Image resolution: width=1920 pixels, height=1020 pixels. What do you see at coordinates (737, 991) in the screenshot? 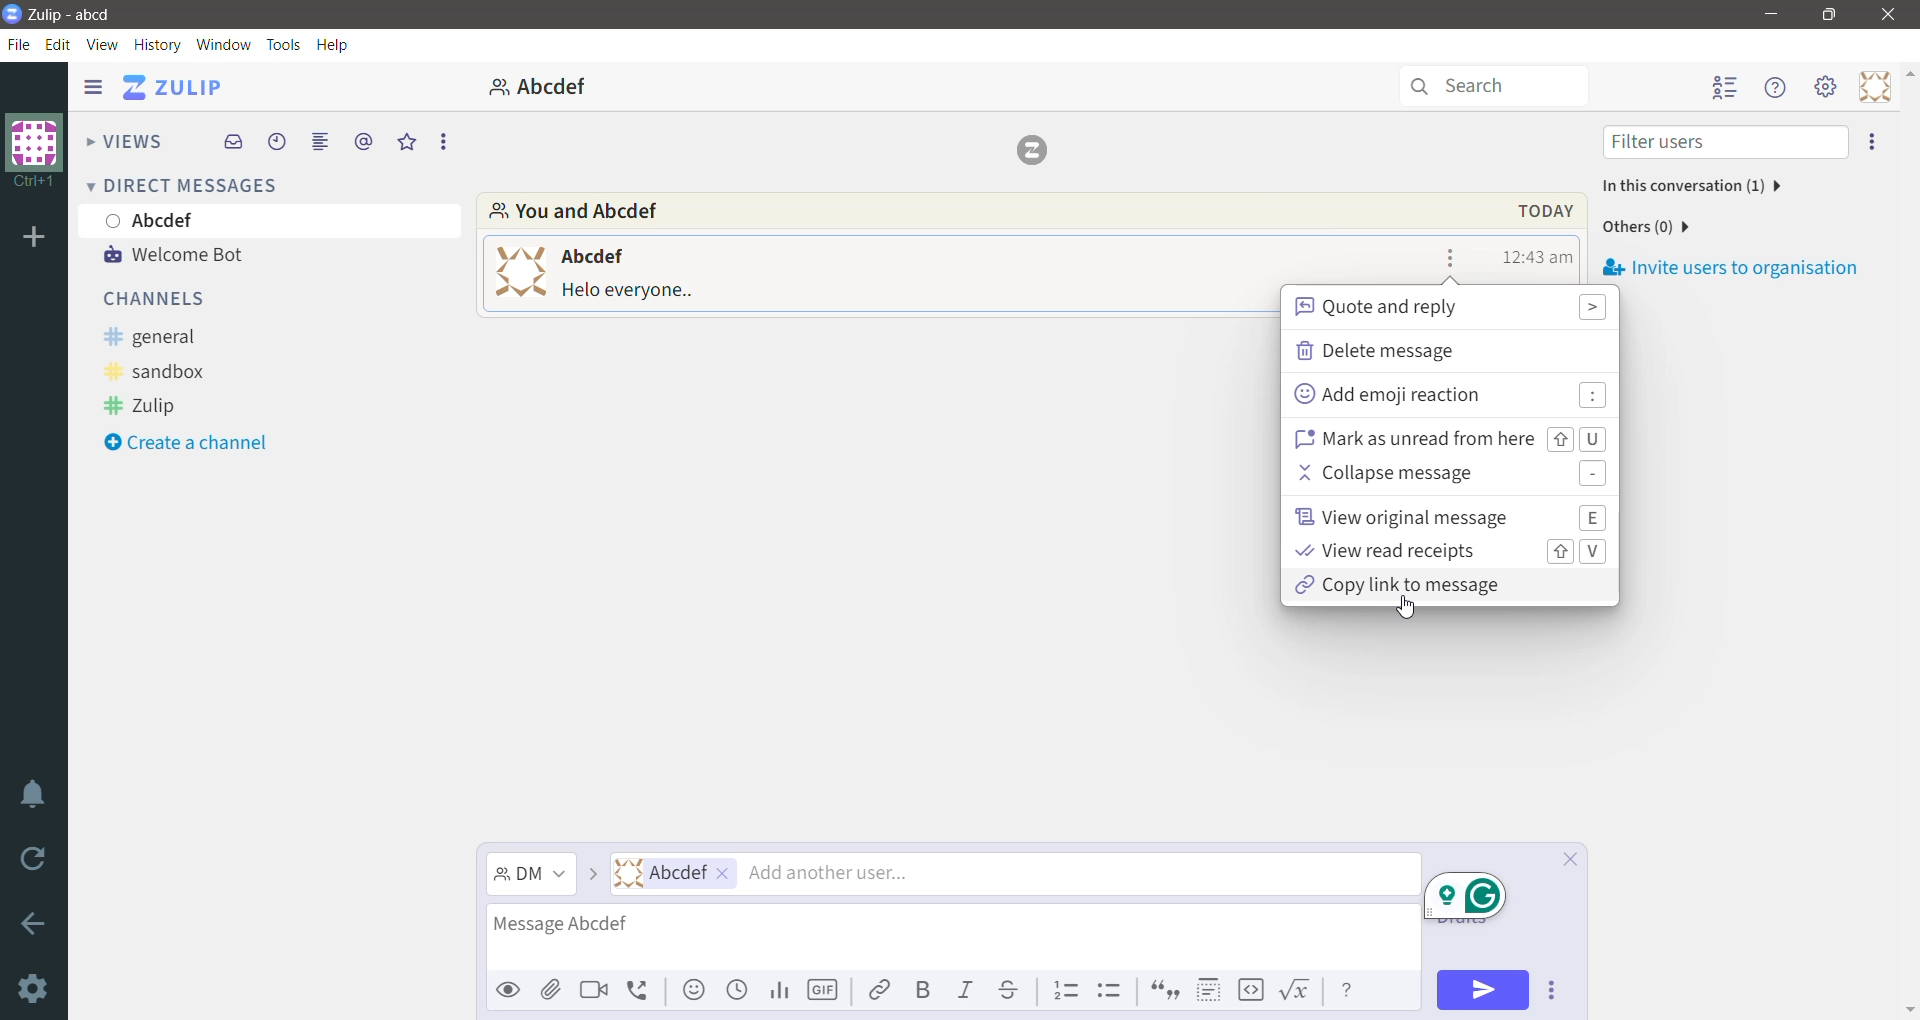
I see `Add global time` at bounding box center [737, 991].